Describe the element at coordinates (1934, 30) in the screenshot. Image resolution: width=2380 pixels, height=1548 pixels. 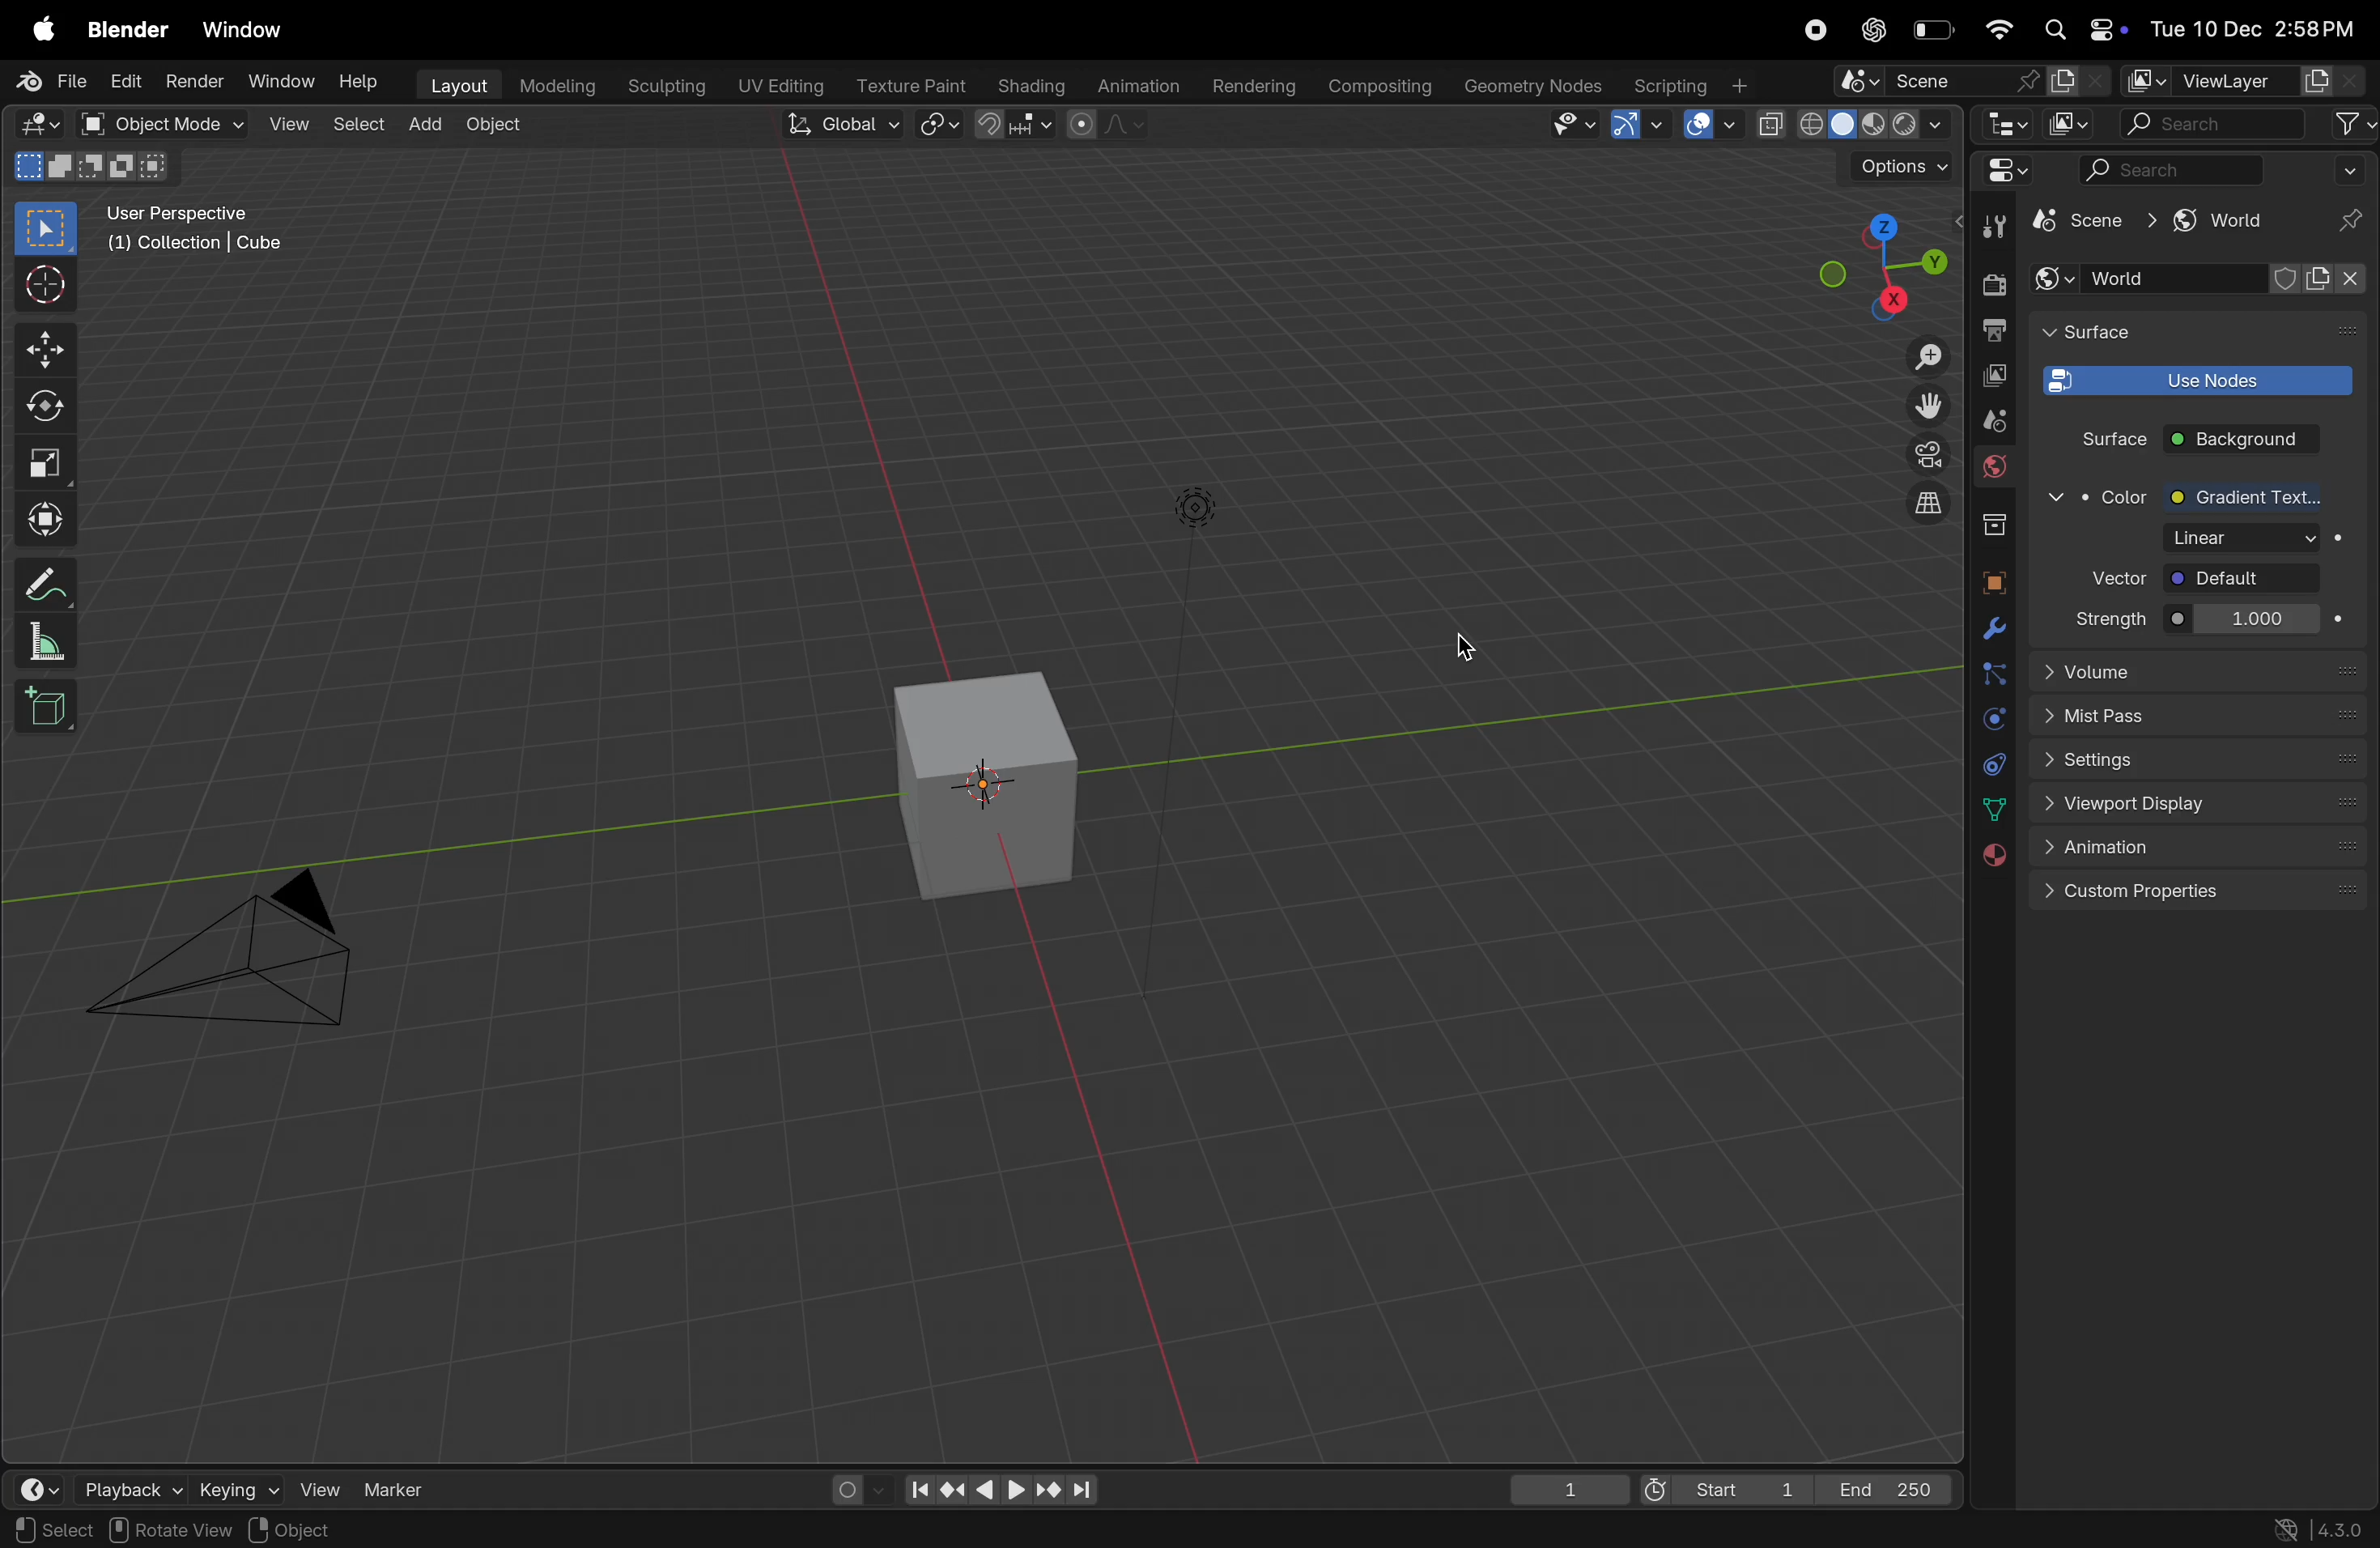
I see `battery` at that location.